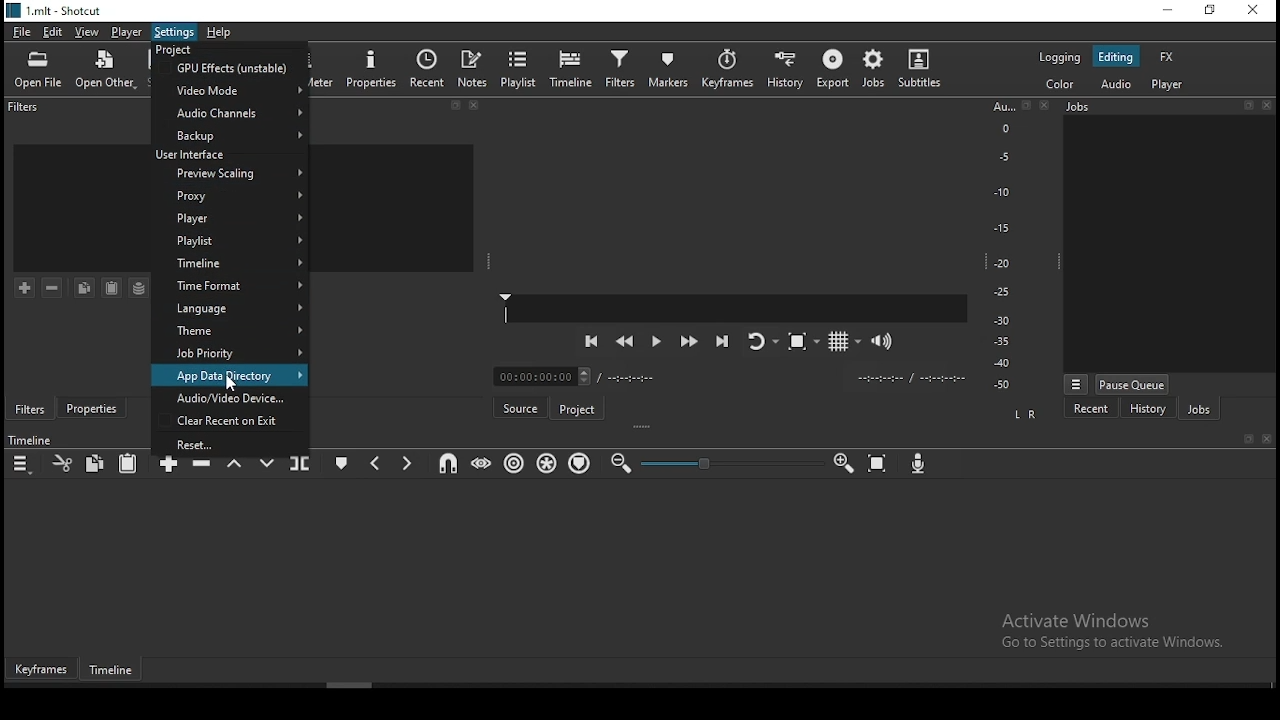  Describe the element at coordinates (235, 466) in the screenshot. I see `lift` at that location.